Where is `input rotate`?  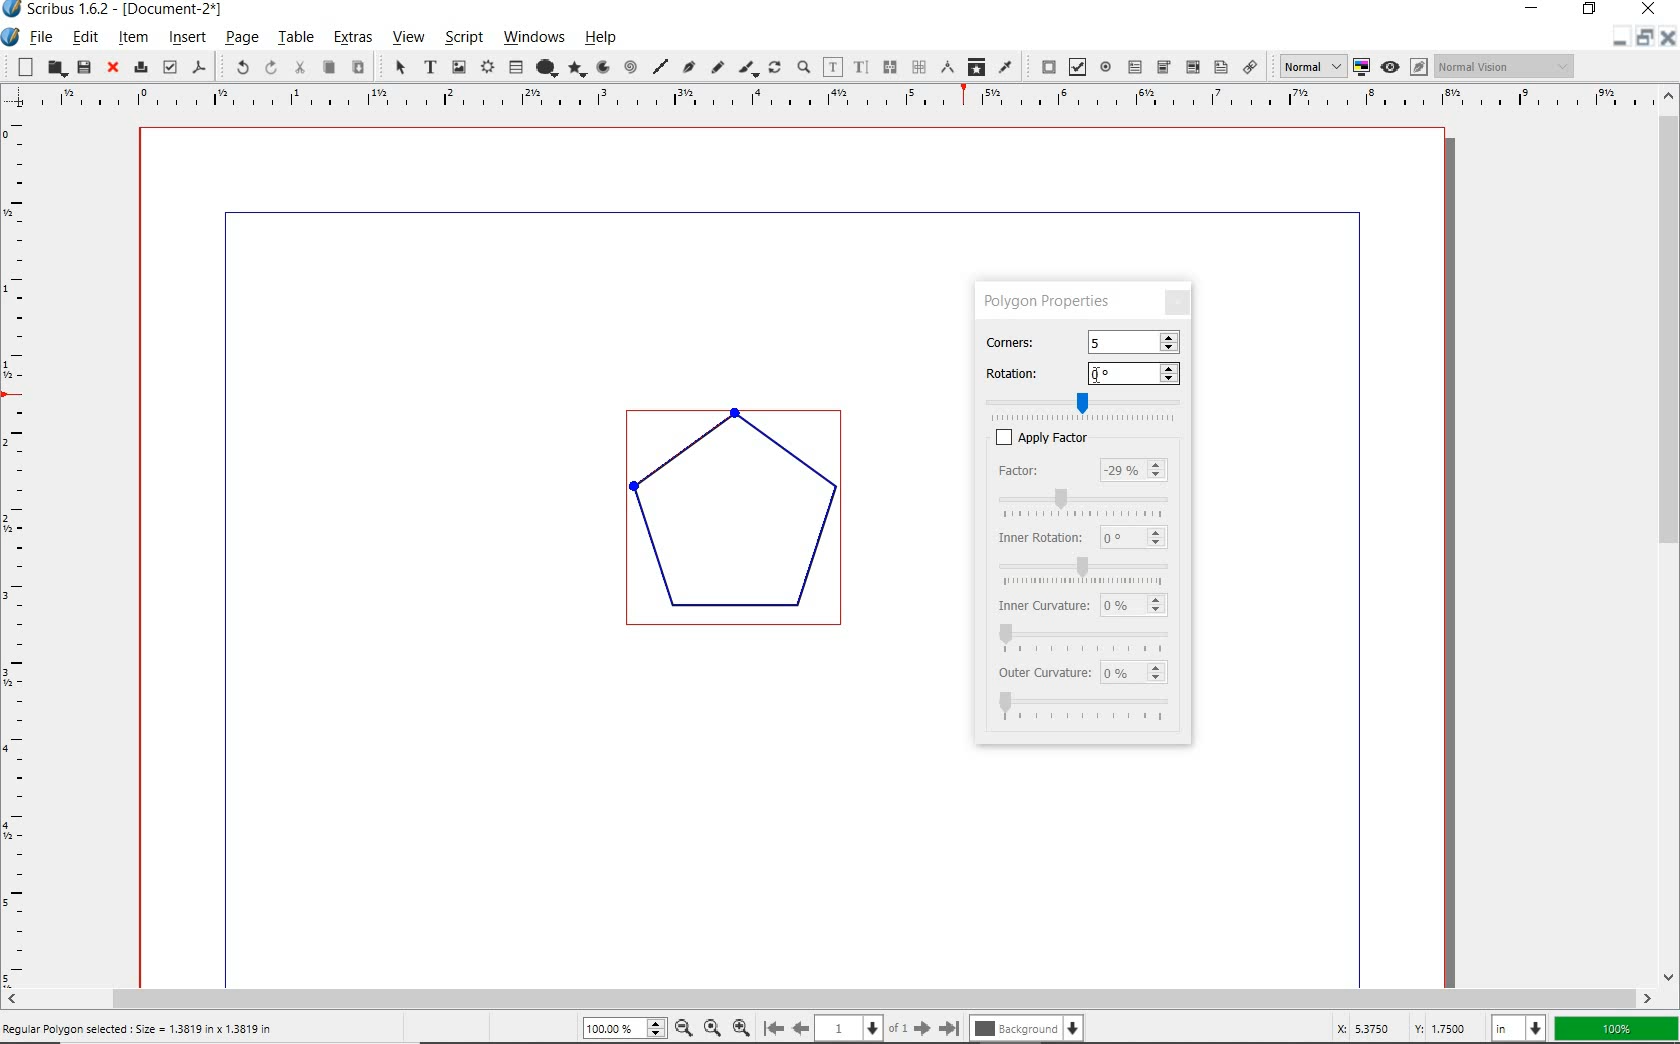 input rotate is located at coordinates (1136, 374).